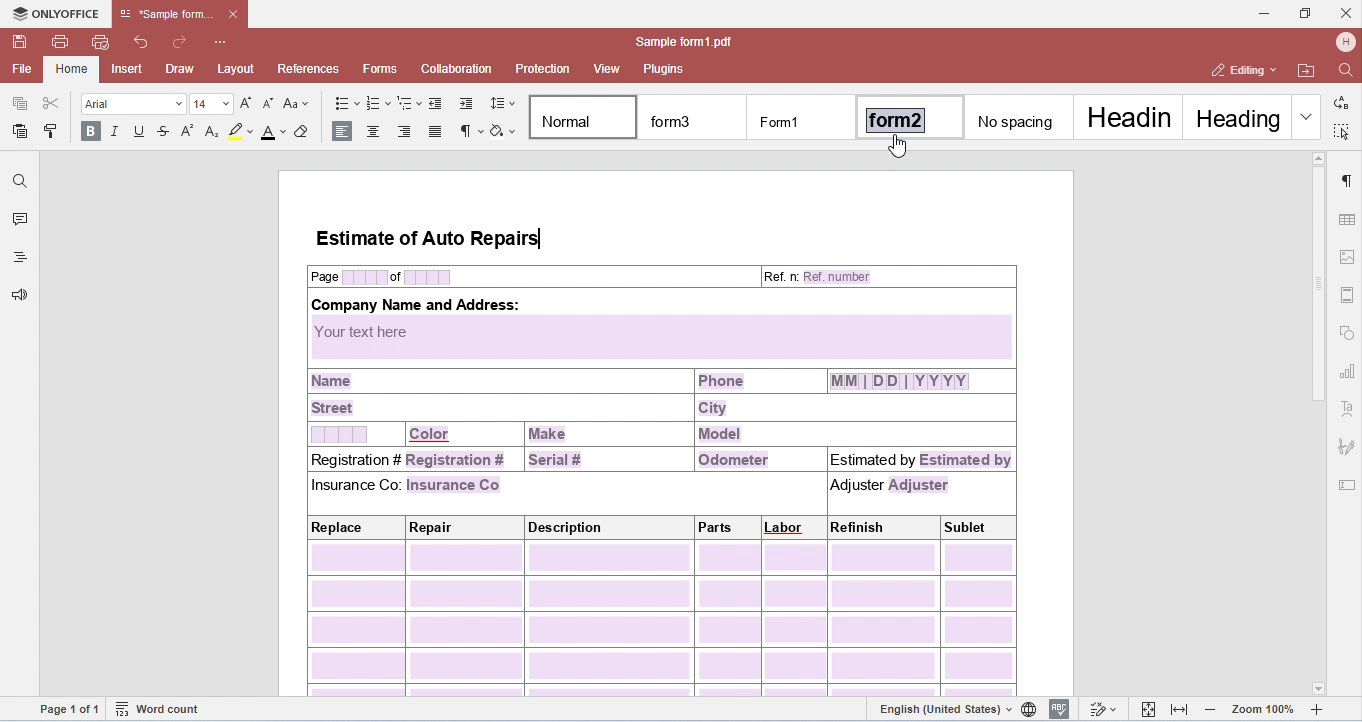  Describe the element at coordinates (379, 103) in the screenshot. I see `numbered style` at that location.